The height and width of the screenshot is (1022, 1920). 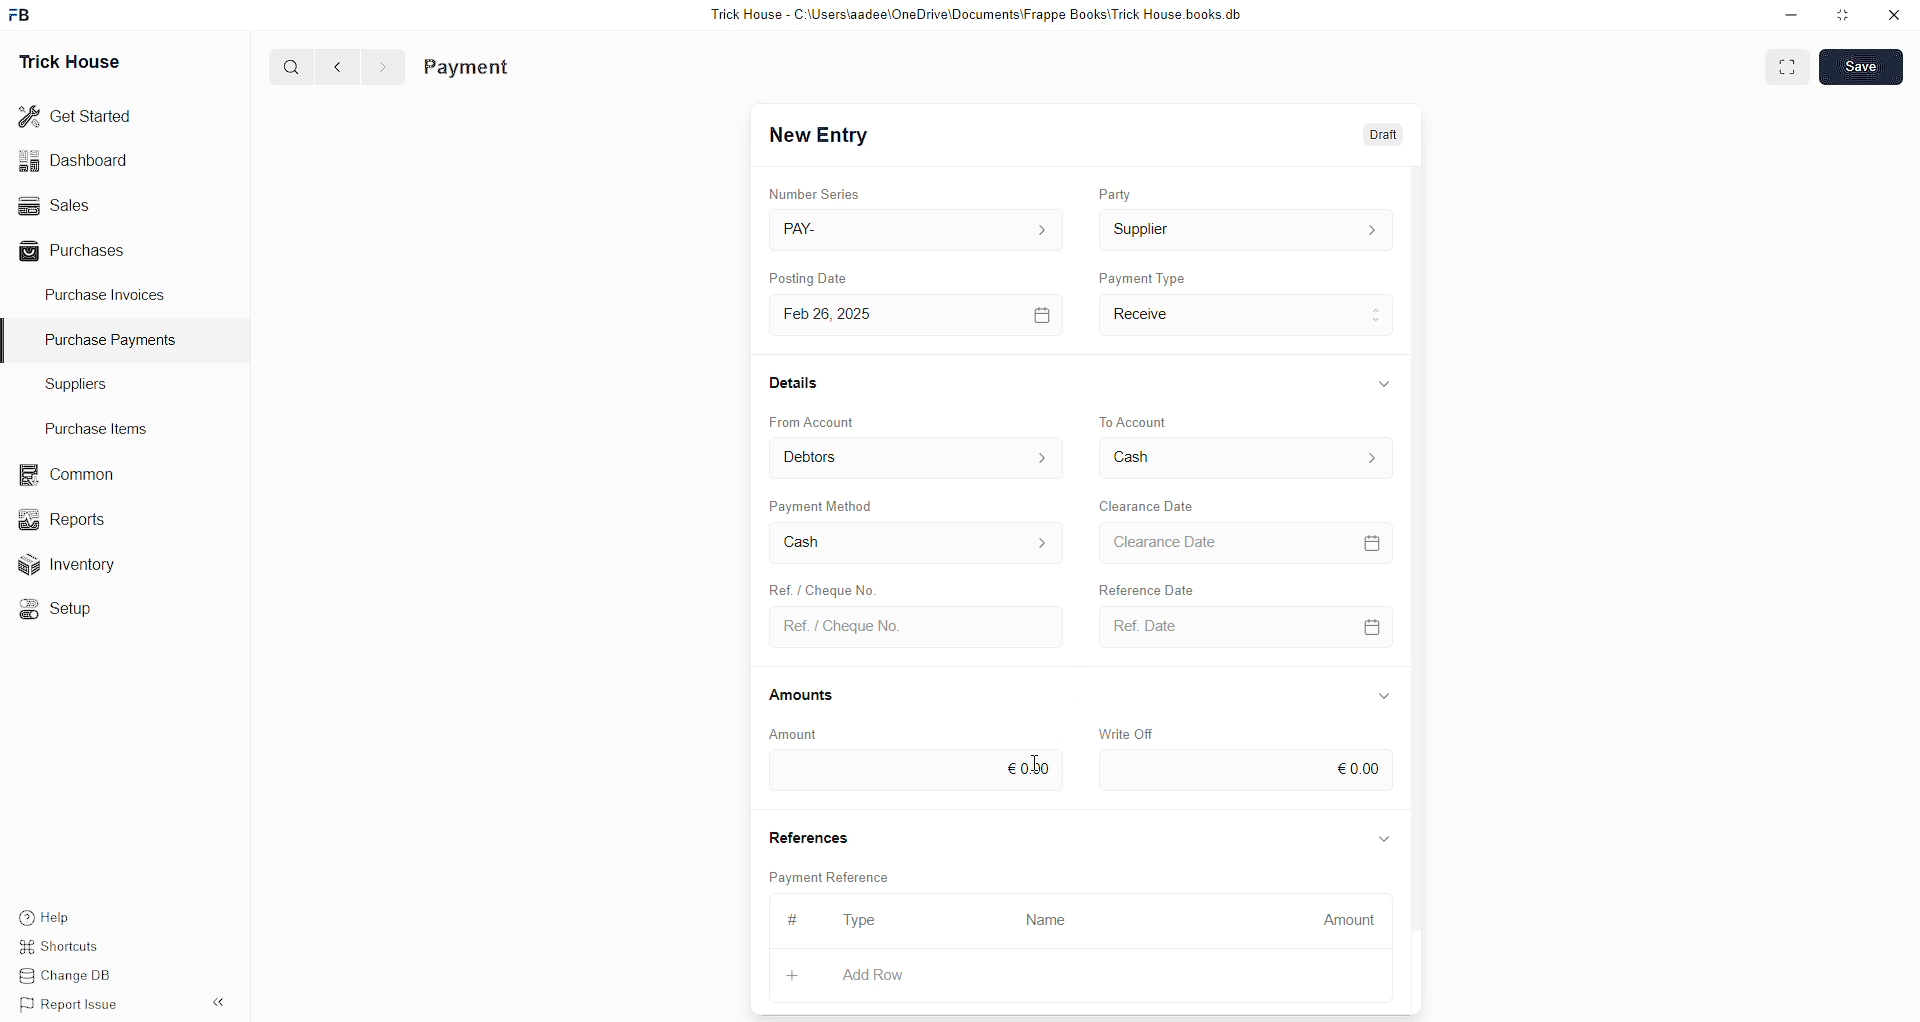 I want to click on cursor, so click(x=1034, y=763).